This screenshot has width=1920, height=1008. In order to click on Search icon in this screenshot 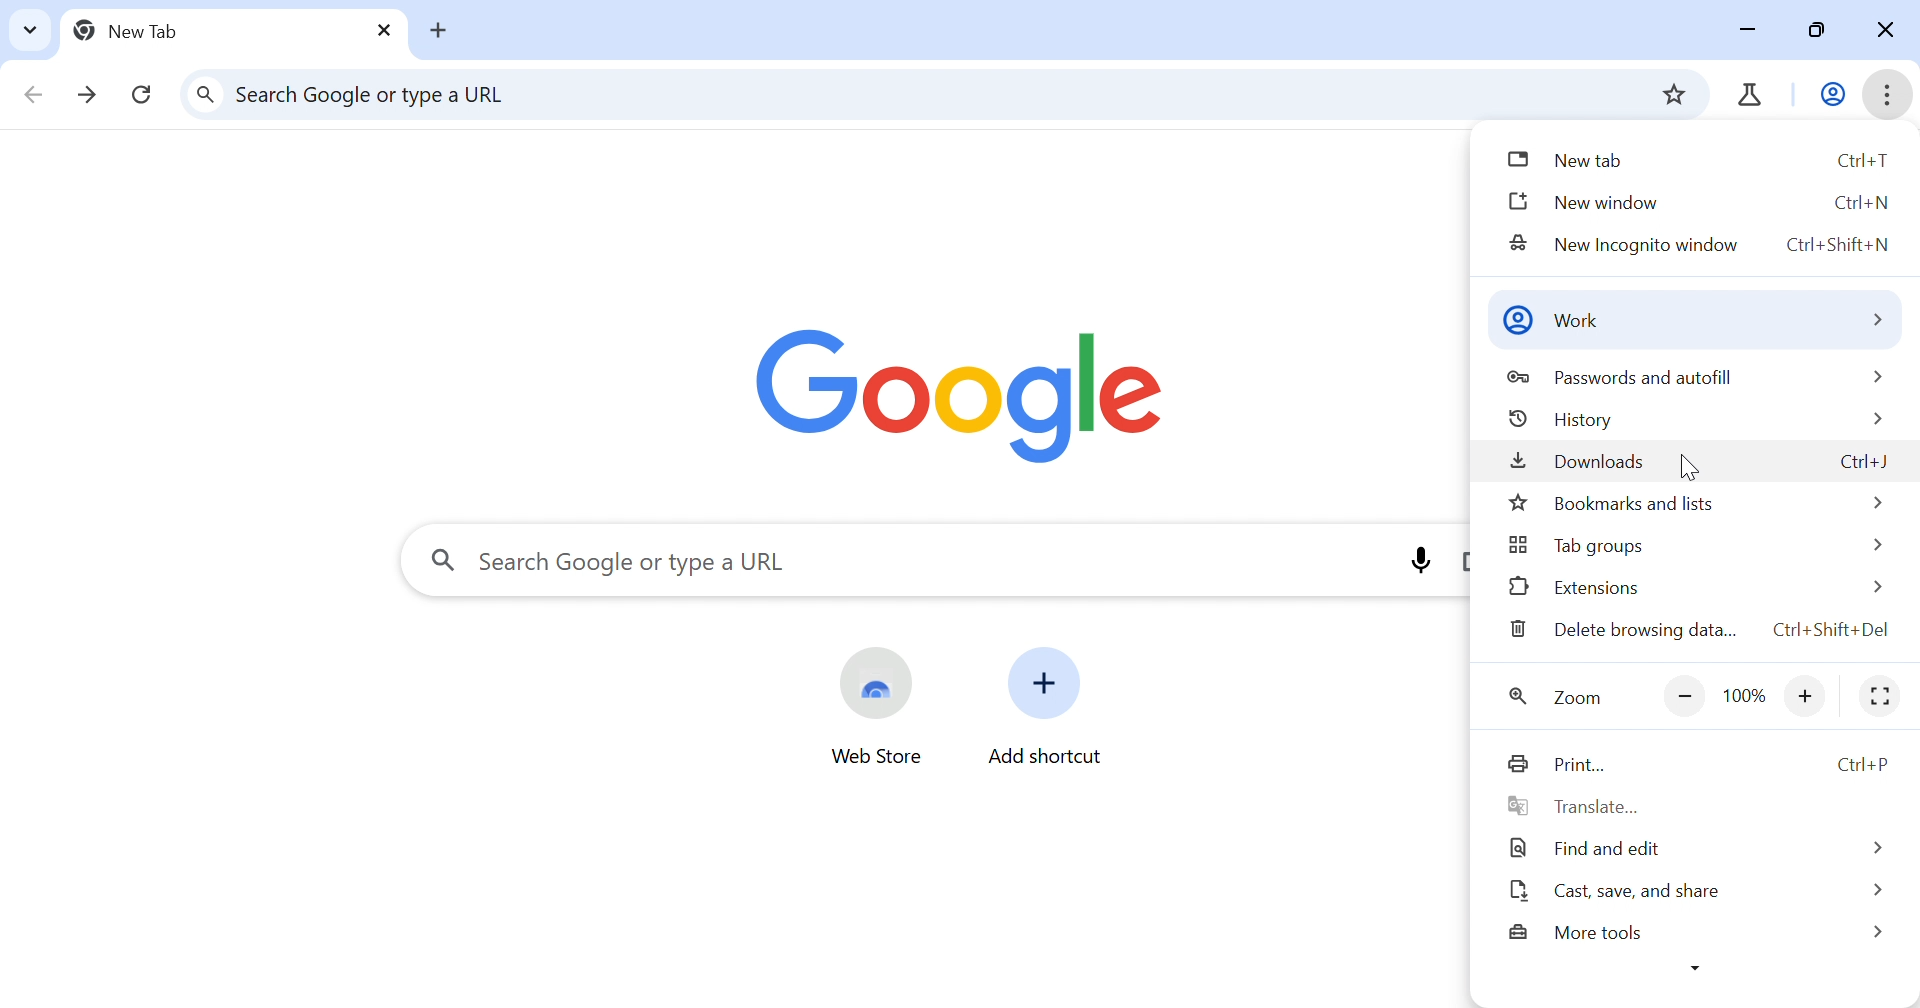, I will do `click(208, 96)`.